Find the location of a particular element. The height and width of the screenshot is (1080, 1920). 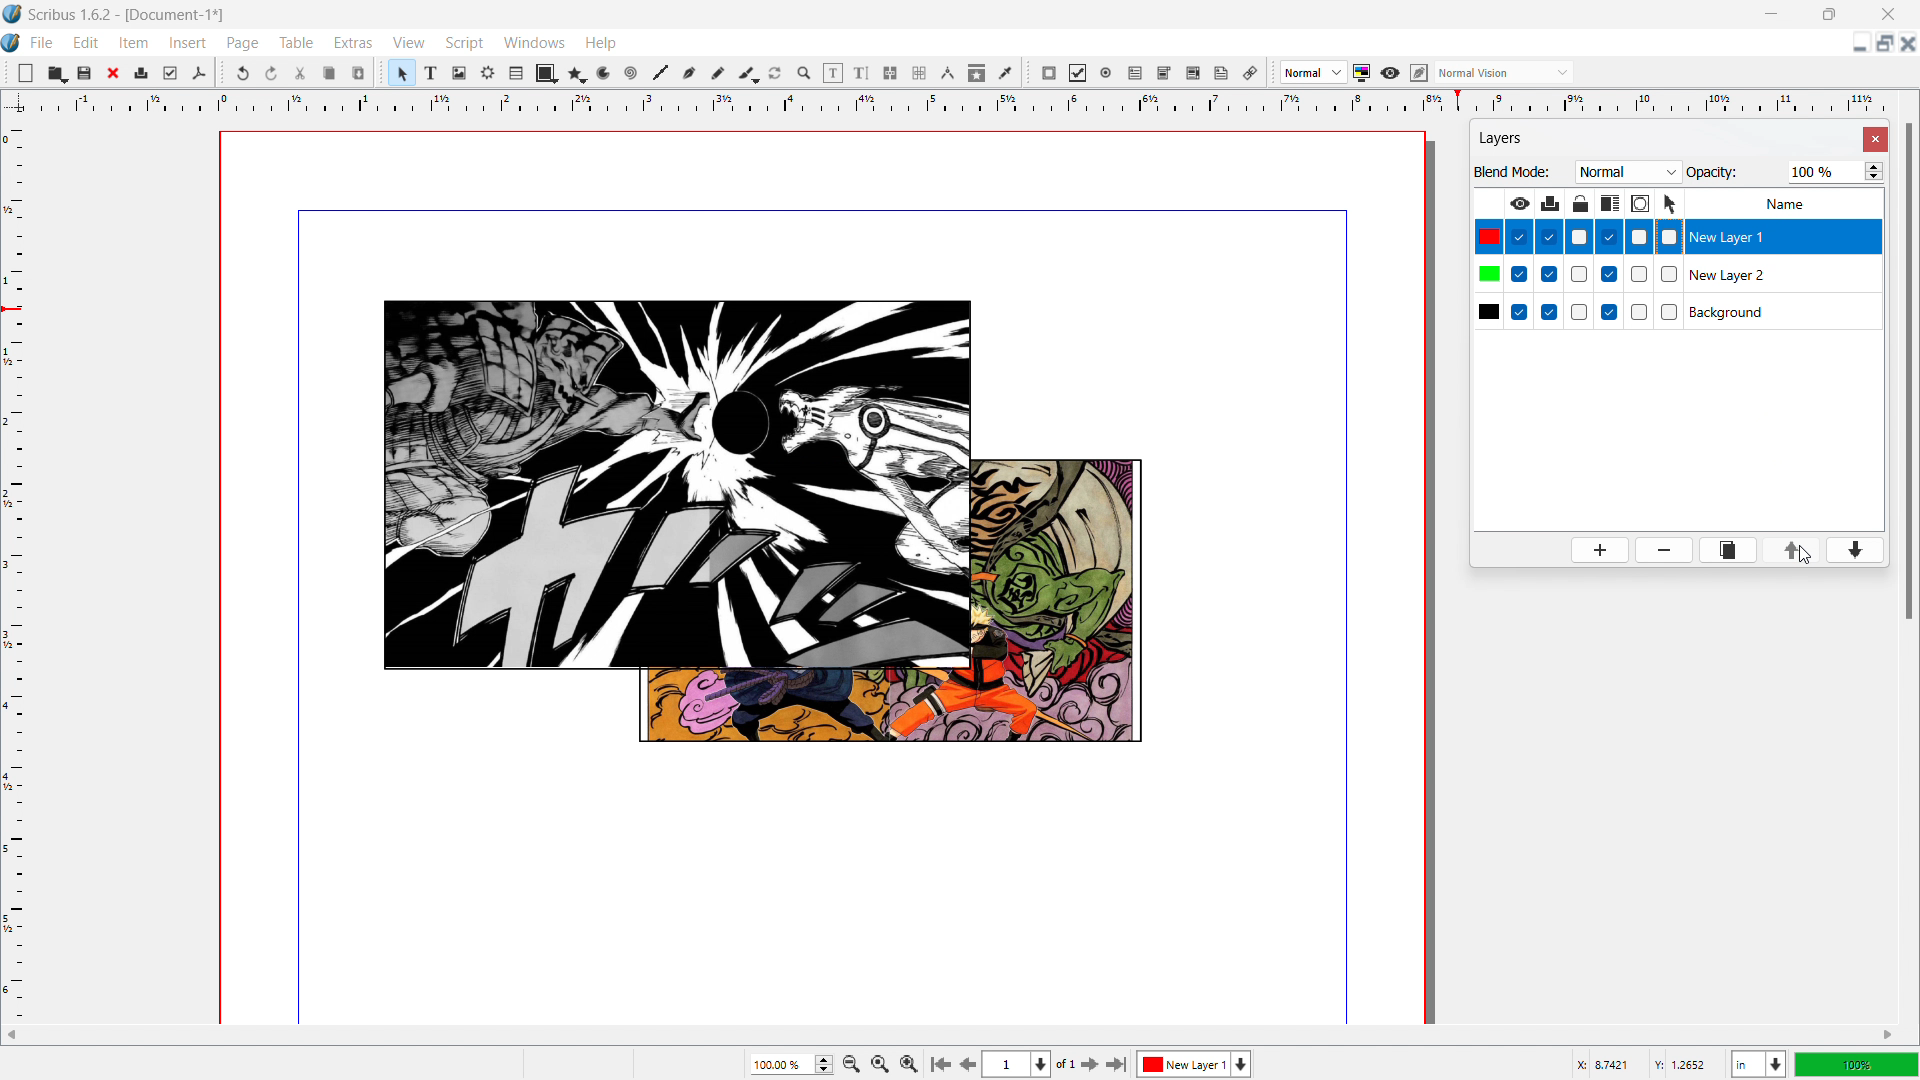

make layer visible is located at coordinates (1519, 203).